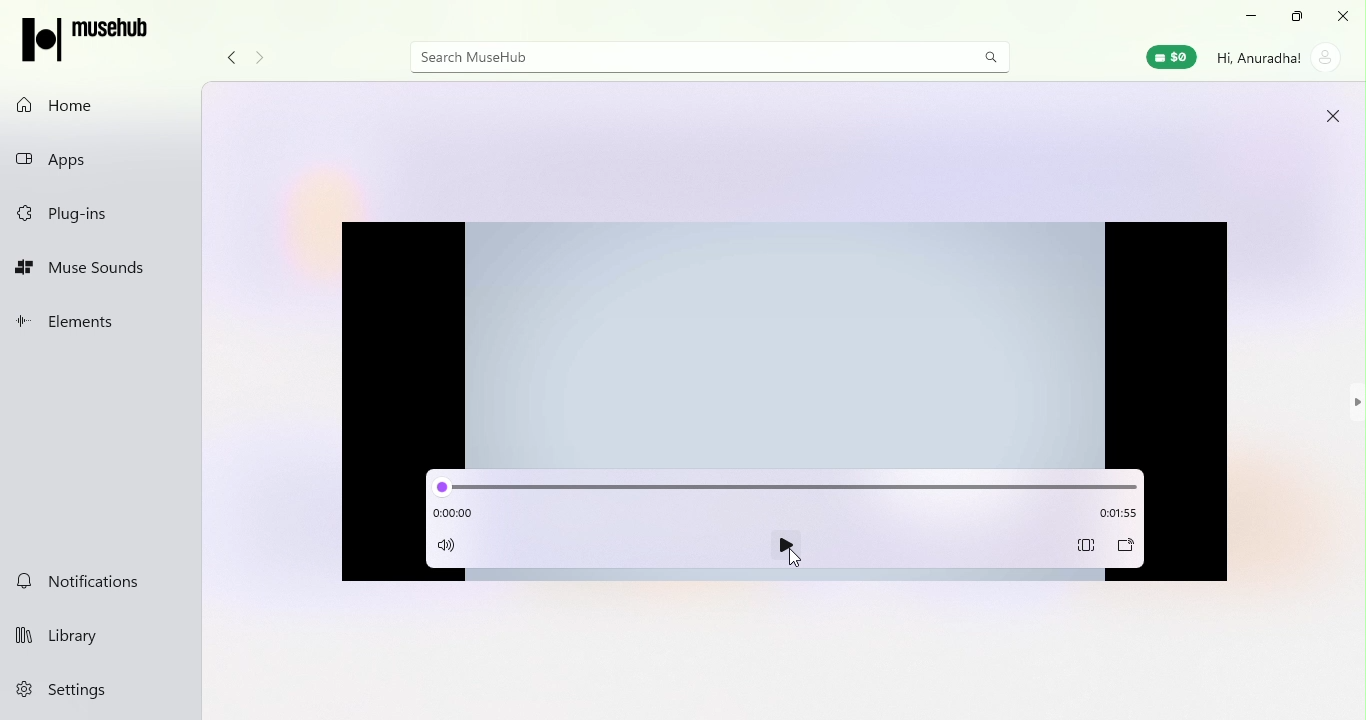 Image resolution: width=1366 pixels, height=720 pixels. What do you see at coordinates (105, 160) in the screenshot?
I see `Apps` at bounding box center [105, 160].